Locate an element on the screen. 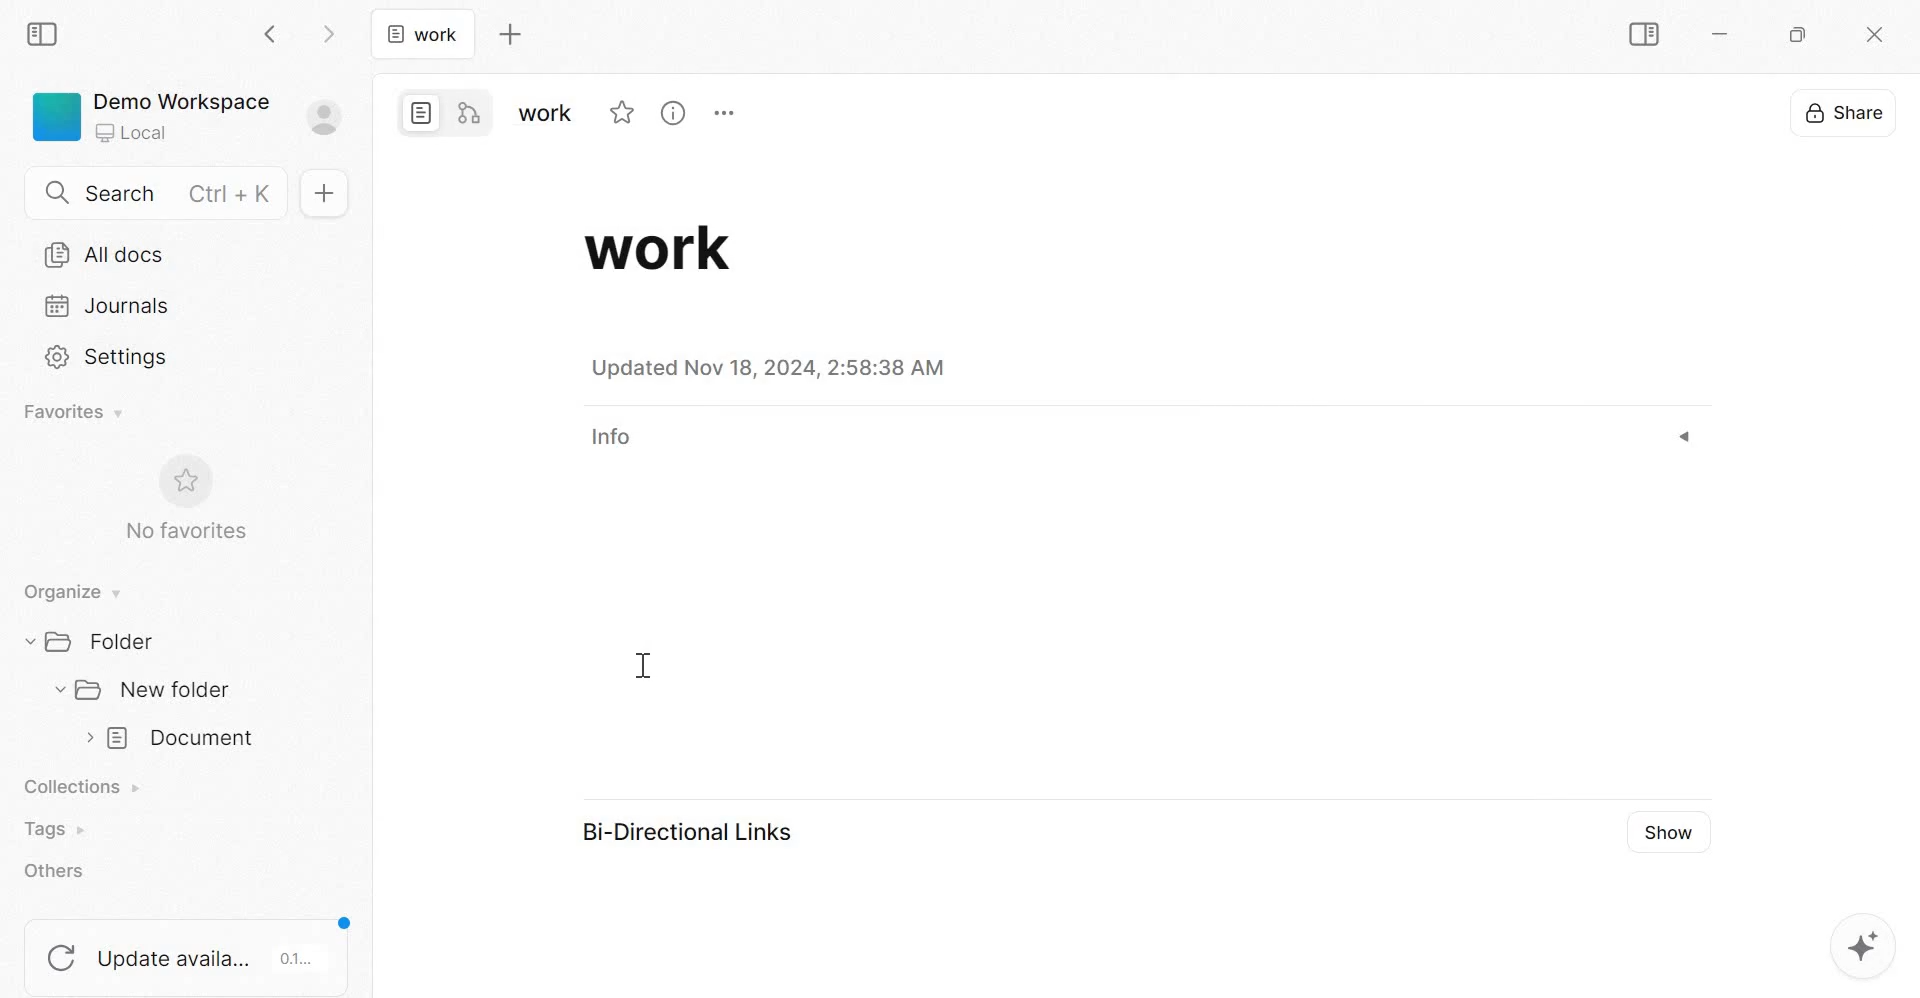 The image size is (1920, 998). favorite is located at coordinates (621, 112).